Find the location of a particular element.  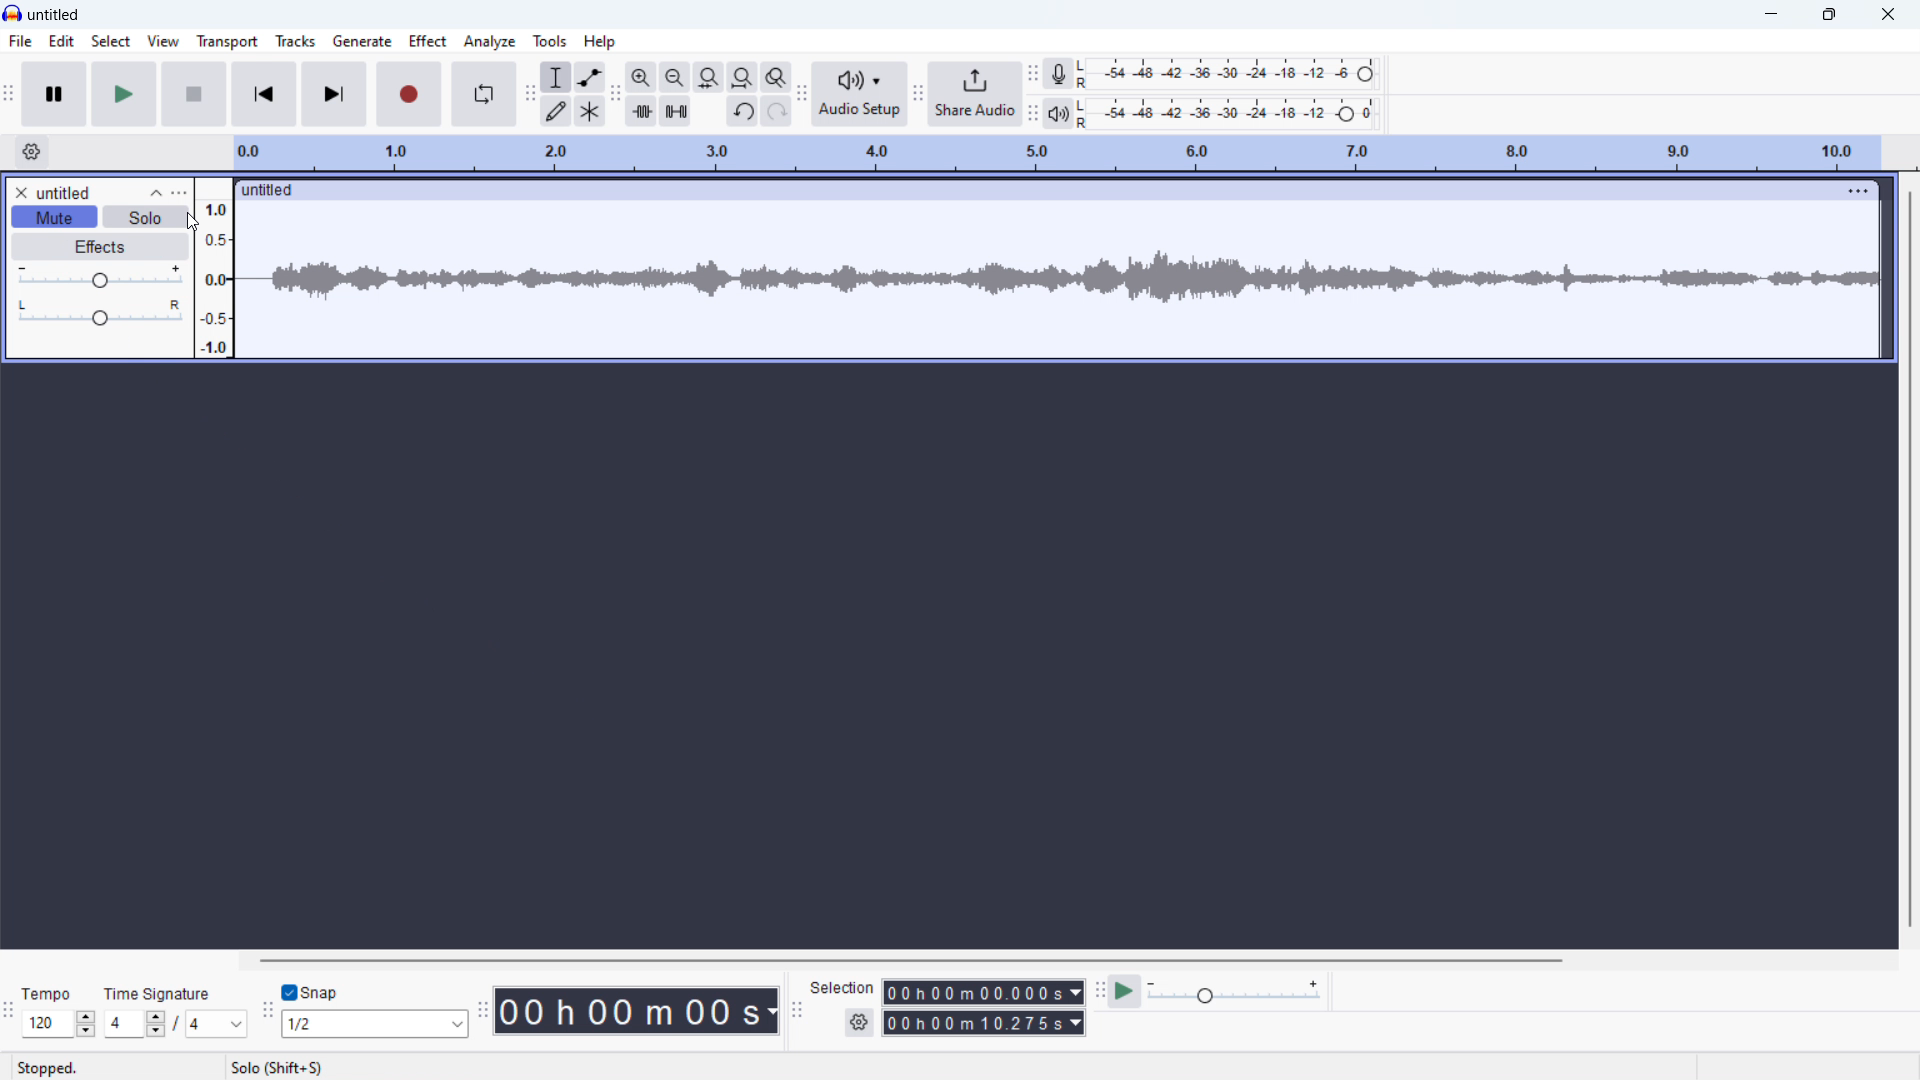

minimize is located at coordinates (1770, 15).